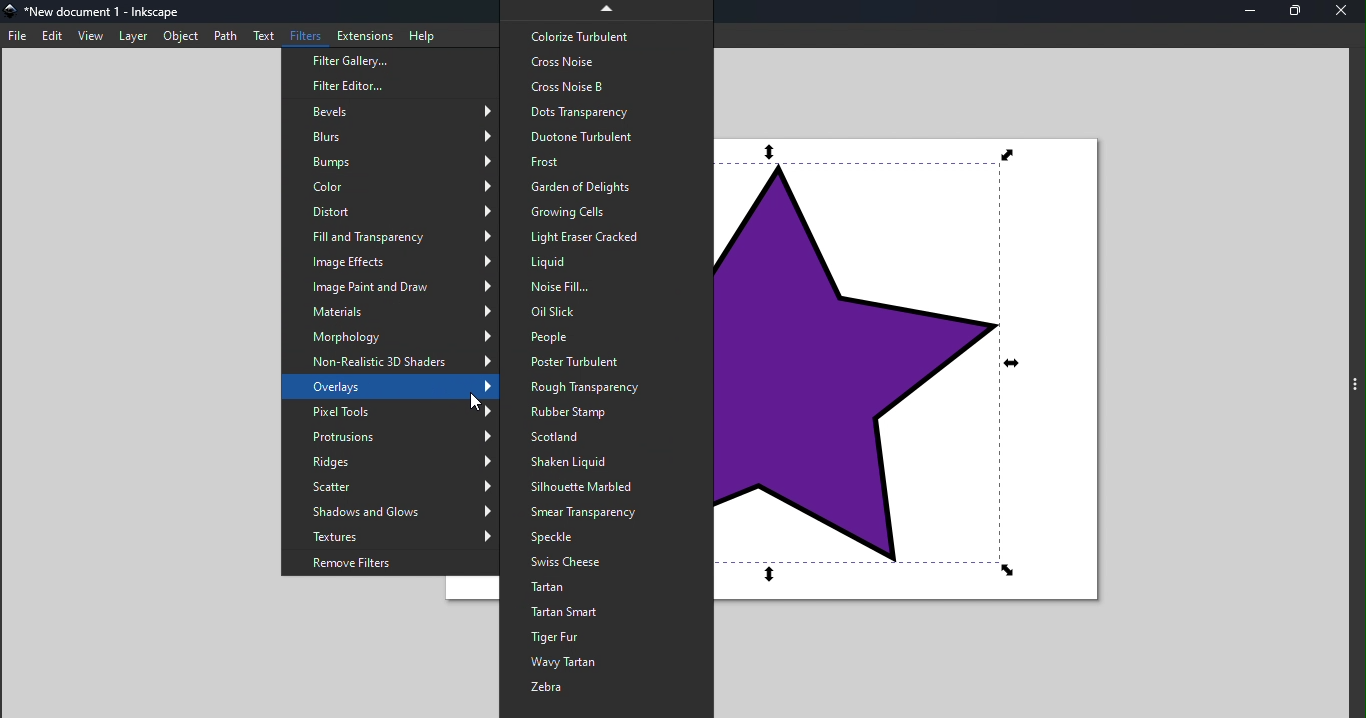  What do you see at coordinates (392, 312) in the screenshot?
I see `Material` at bounding box center [392, 312].